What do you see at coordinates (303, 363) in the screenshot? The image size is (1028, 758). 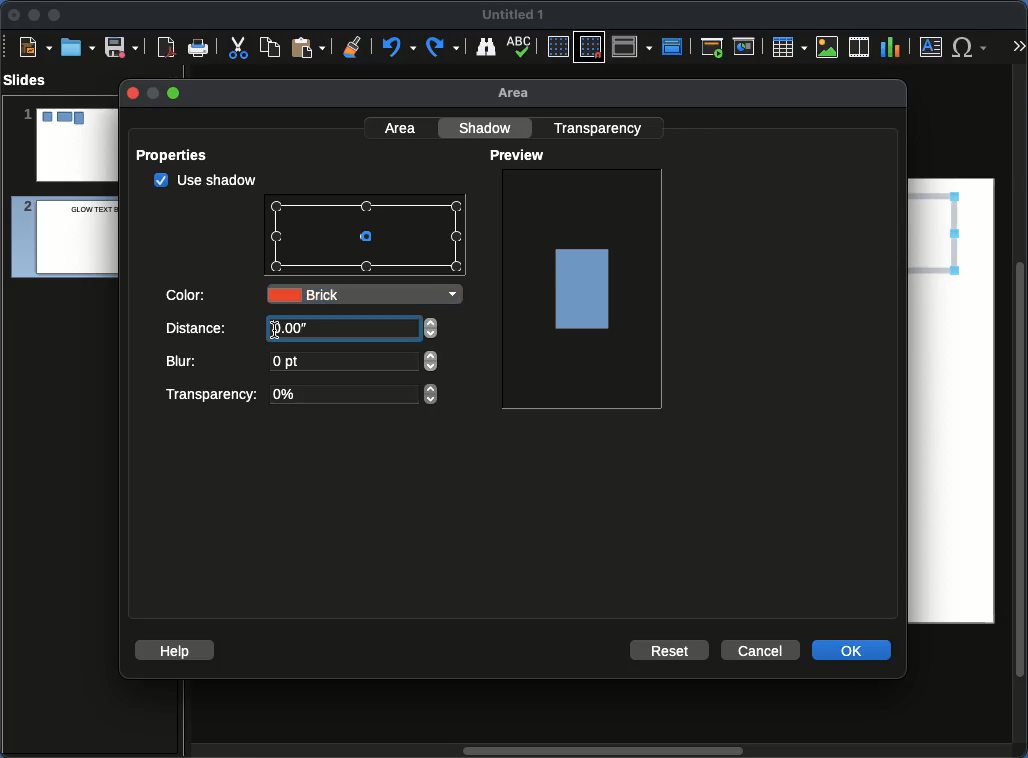 I see `Blur` at bounding box center [303, 363].